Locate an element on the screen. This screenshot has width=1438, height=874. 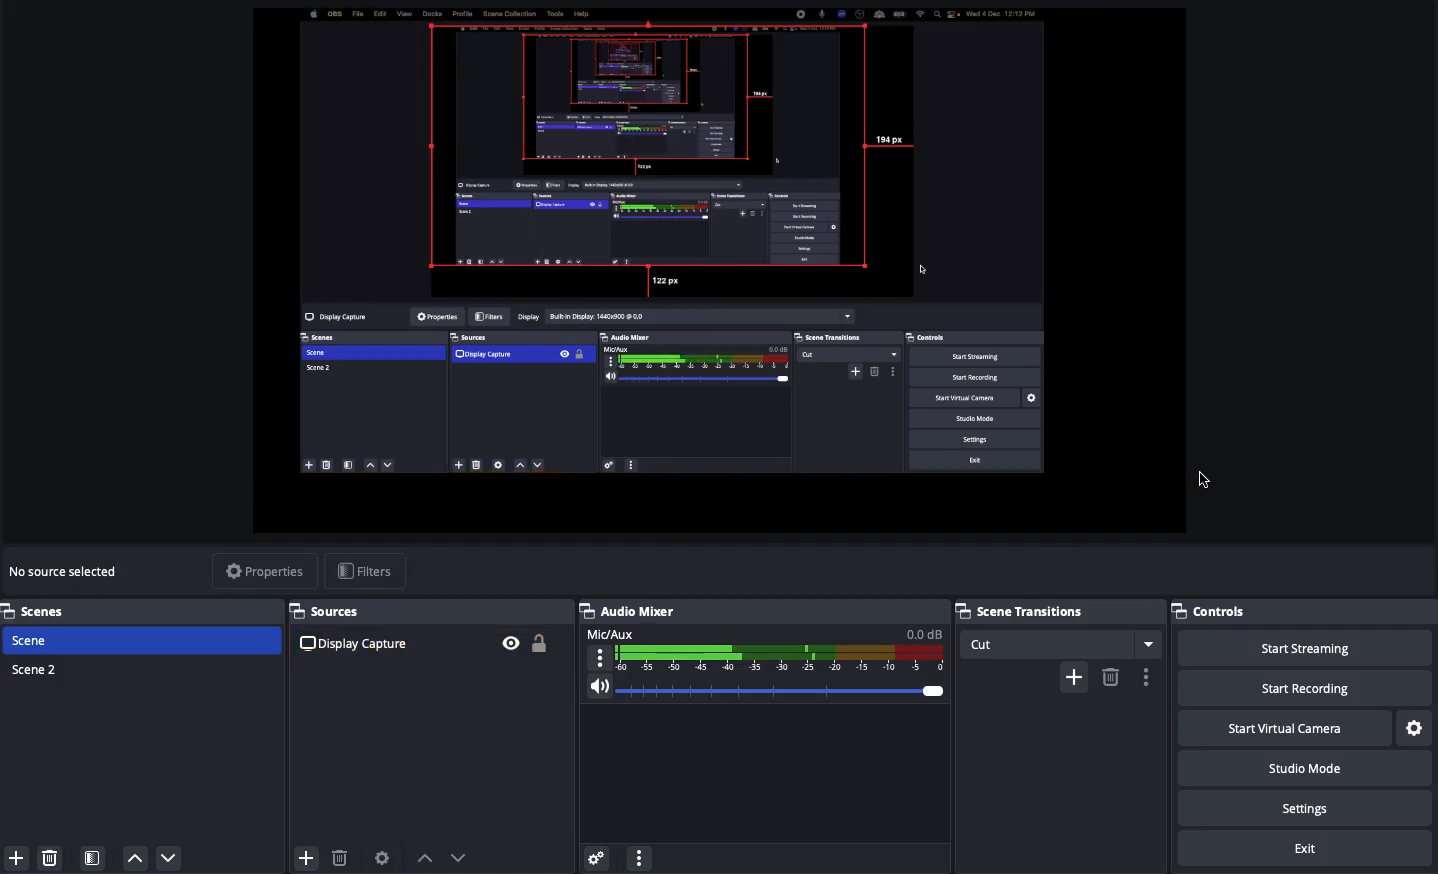
Scene transitions is located at coordinates (1058, 628).